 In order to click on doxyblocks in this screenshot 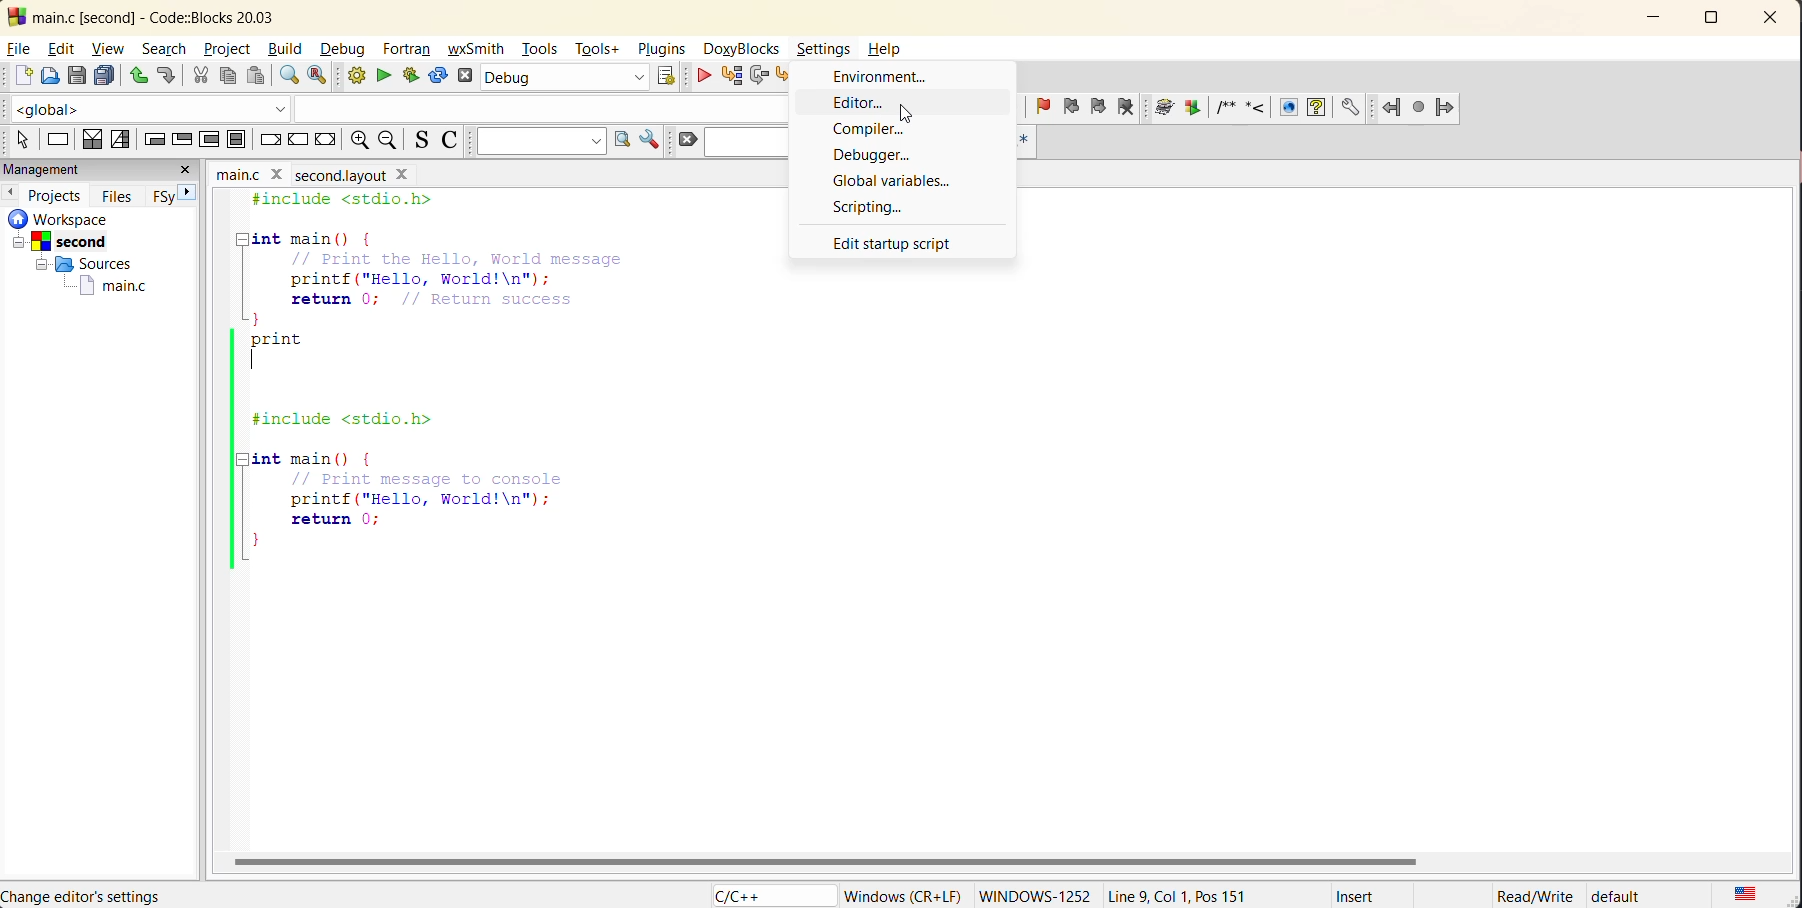, I will do `click(743, 48)`.